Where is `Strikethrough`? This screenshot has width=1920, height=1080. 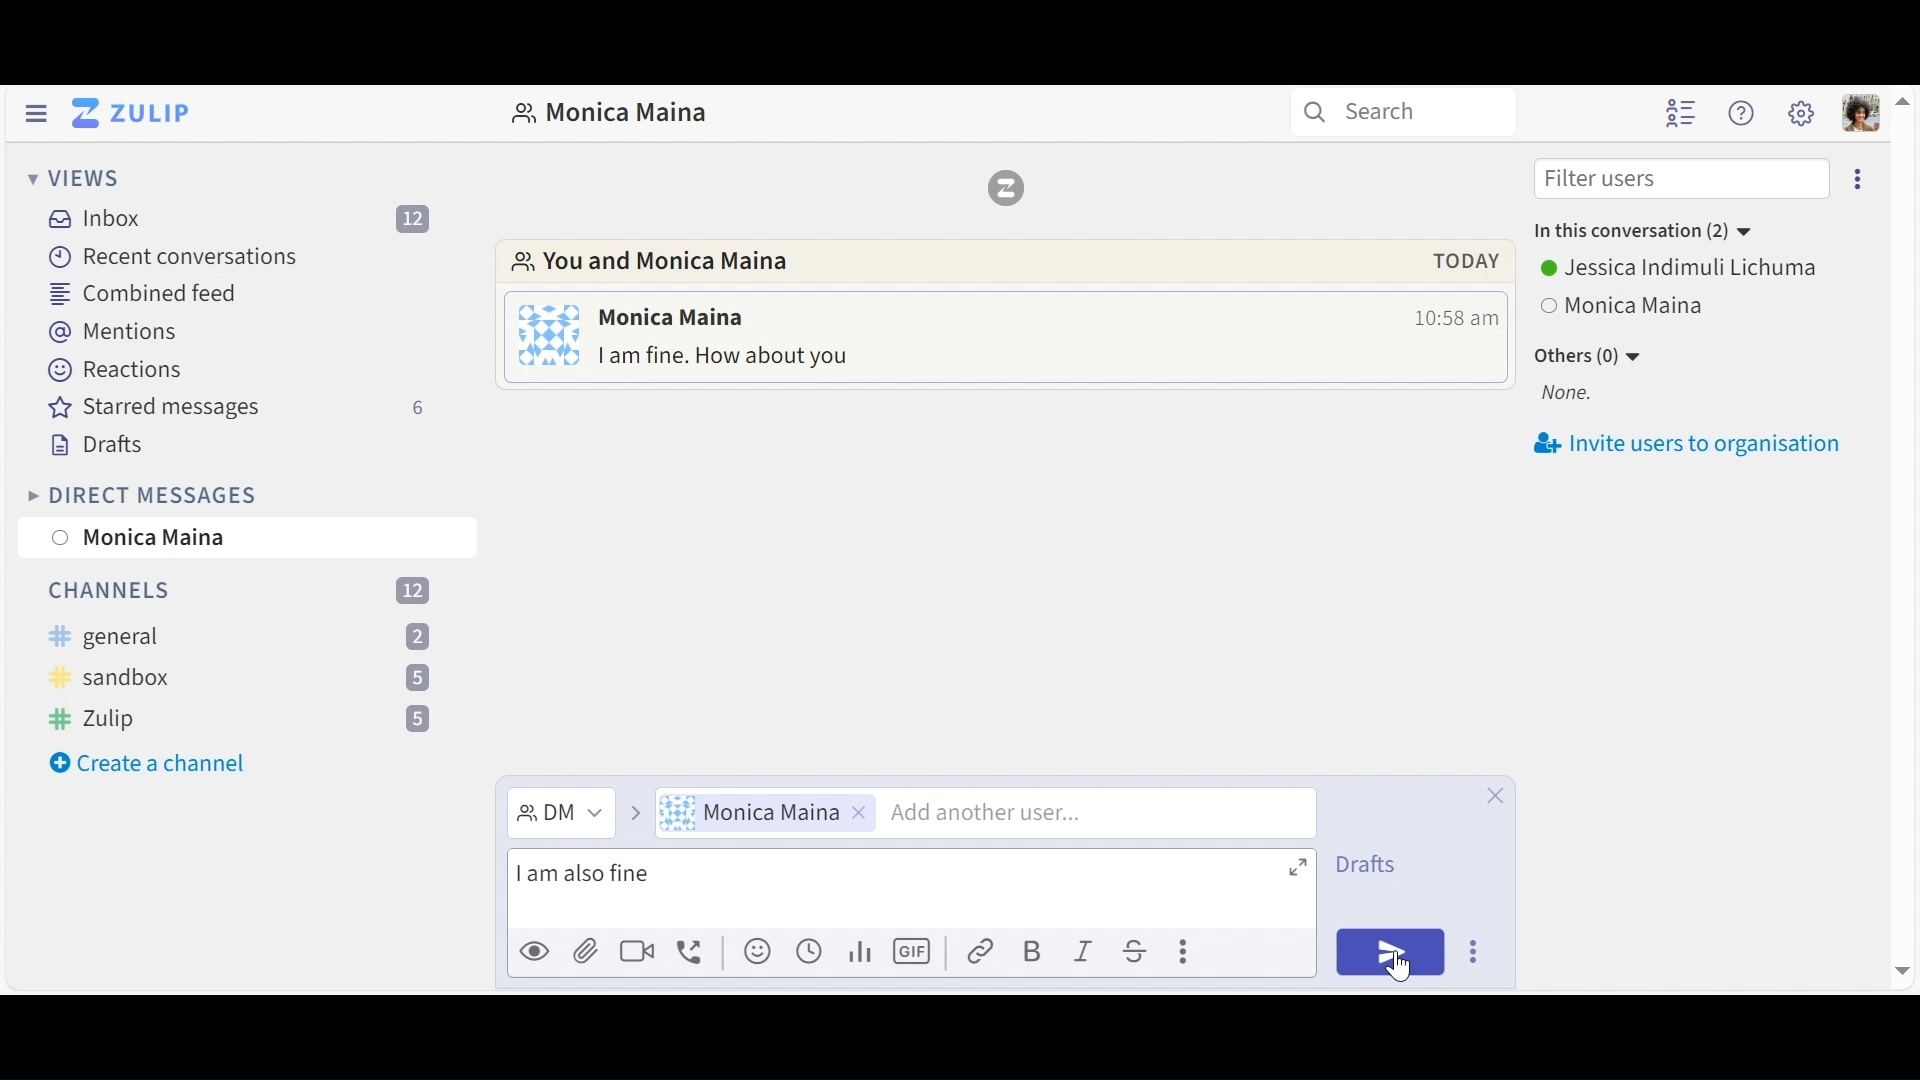
Strikethrough is located at coordinates (1136, 950).